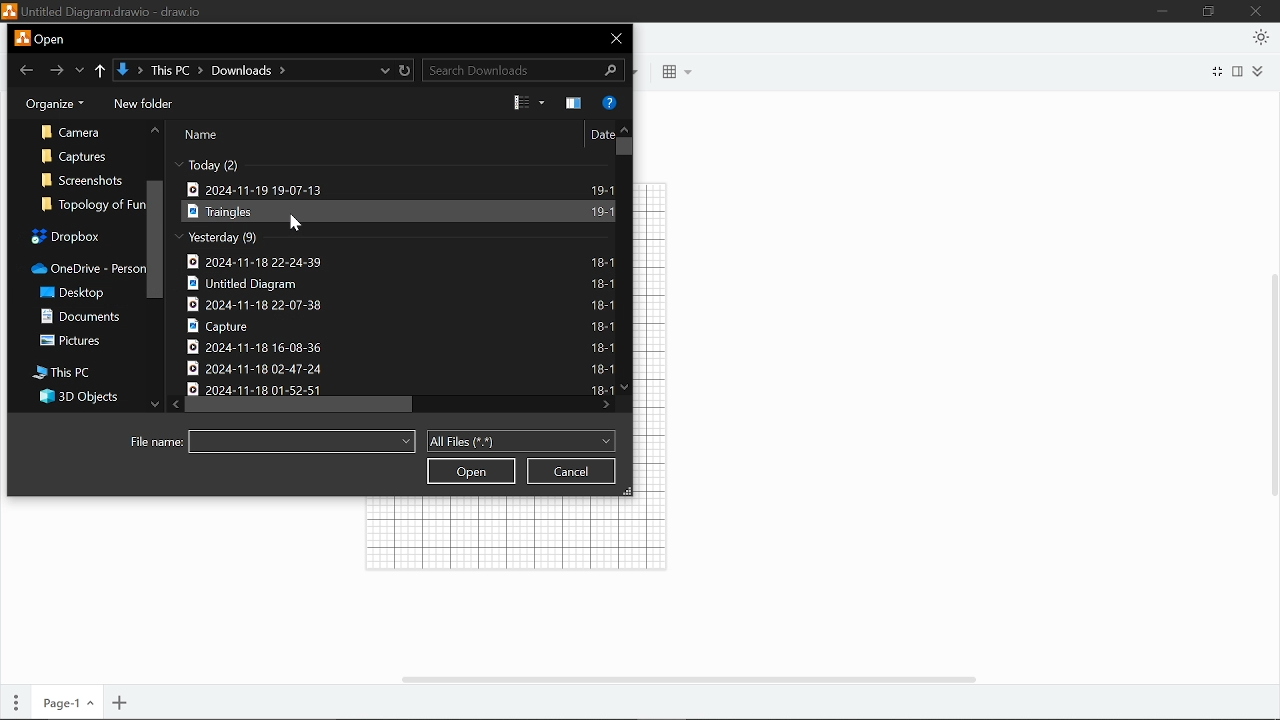 Image resolution: width=1280 pixels, height=720 pixels. What do you see at coordinates (116, 12) in the screenshot?
I see `Untitled Diagram.drawio - draw.io` at bounding box center [116, 12].